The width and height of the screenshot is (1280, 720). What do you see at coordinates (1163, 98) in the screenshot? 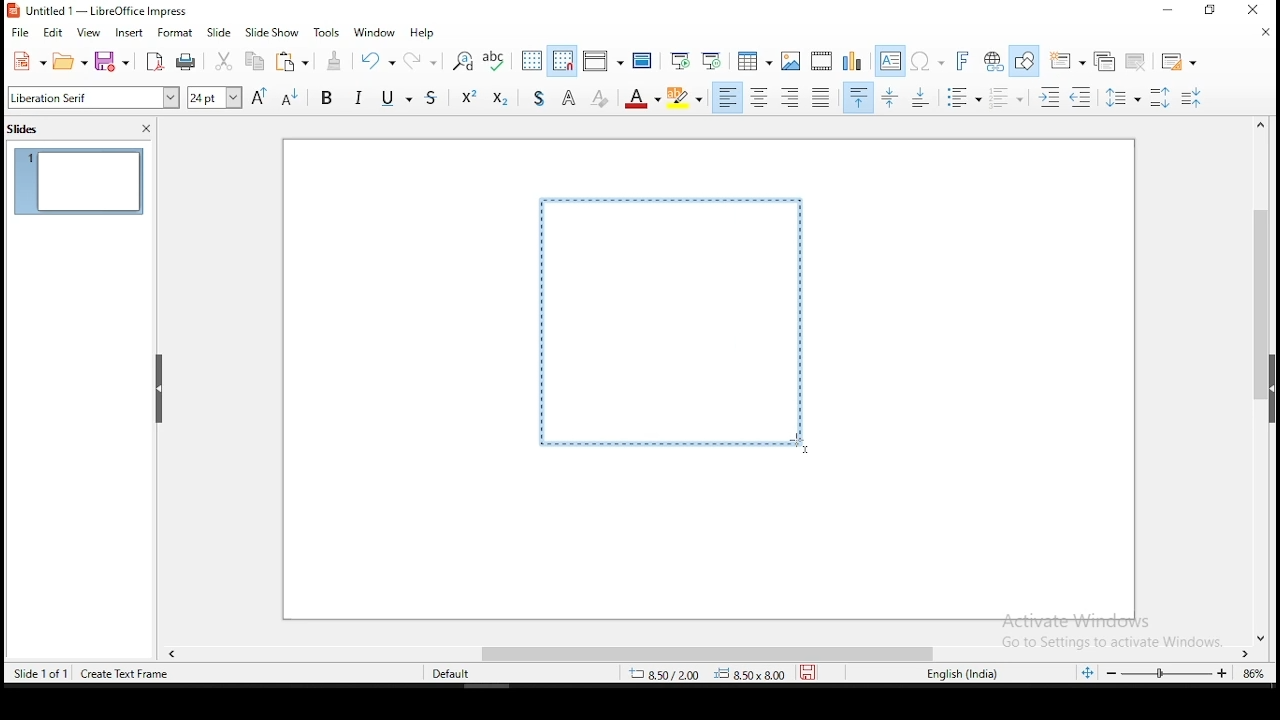
I see `increase paragraph spacing` at bounding box center [1163, 98].